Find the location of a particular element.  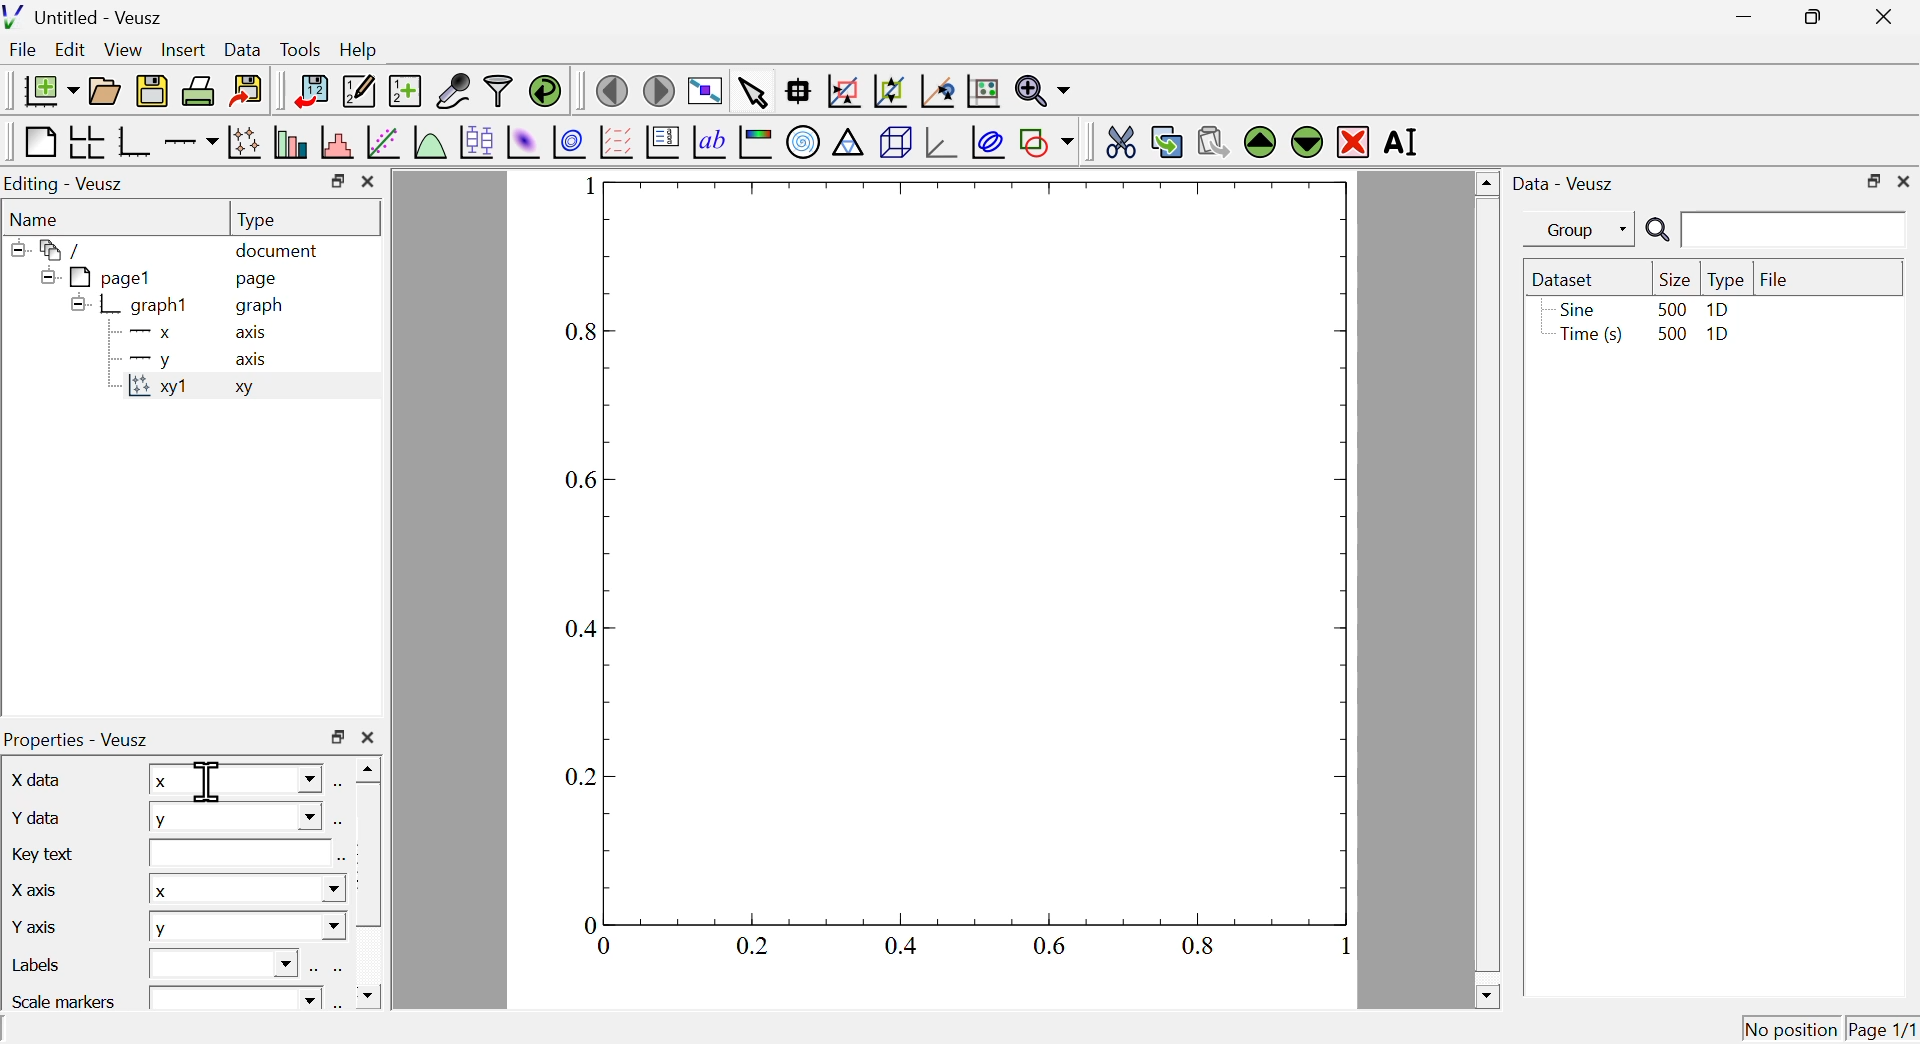

name is located at coordinates (39, 218).